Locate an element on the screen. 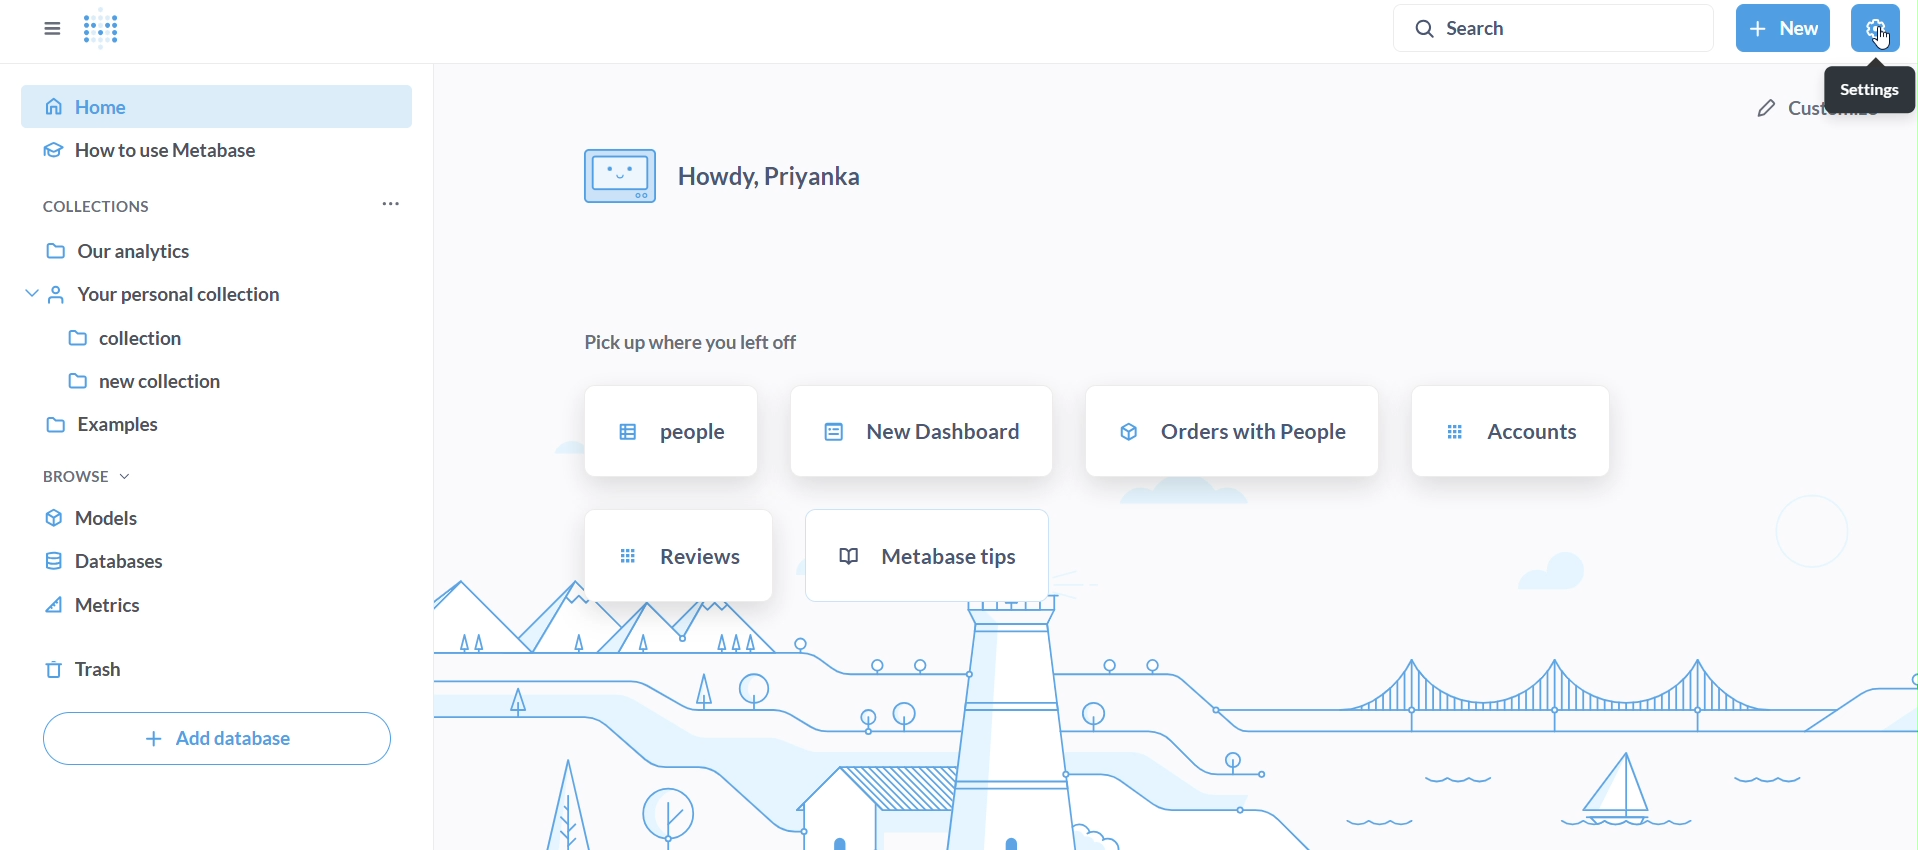  add database is located at coordinates (217, 740).